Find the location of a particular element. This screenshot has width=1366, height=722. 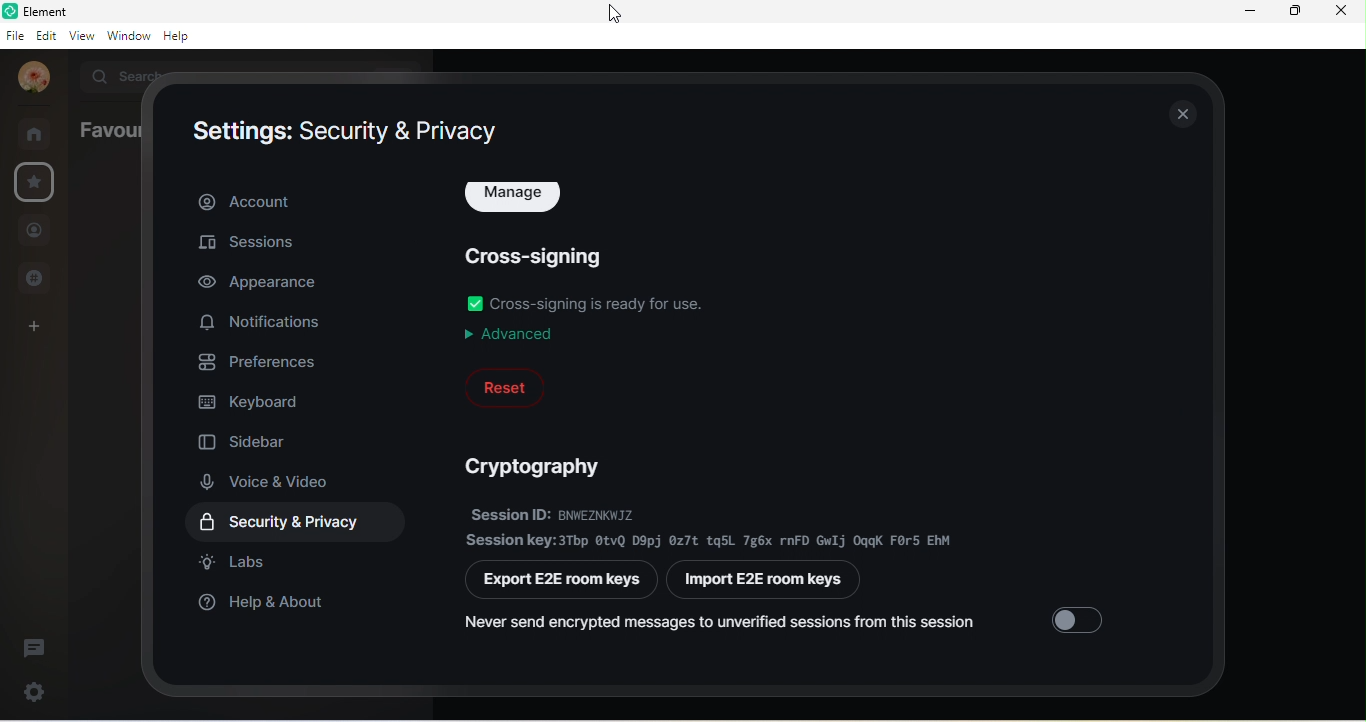

cursor movement is located at coordinates (608, 16).